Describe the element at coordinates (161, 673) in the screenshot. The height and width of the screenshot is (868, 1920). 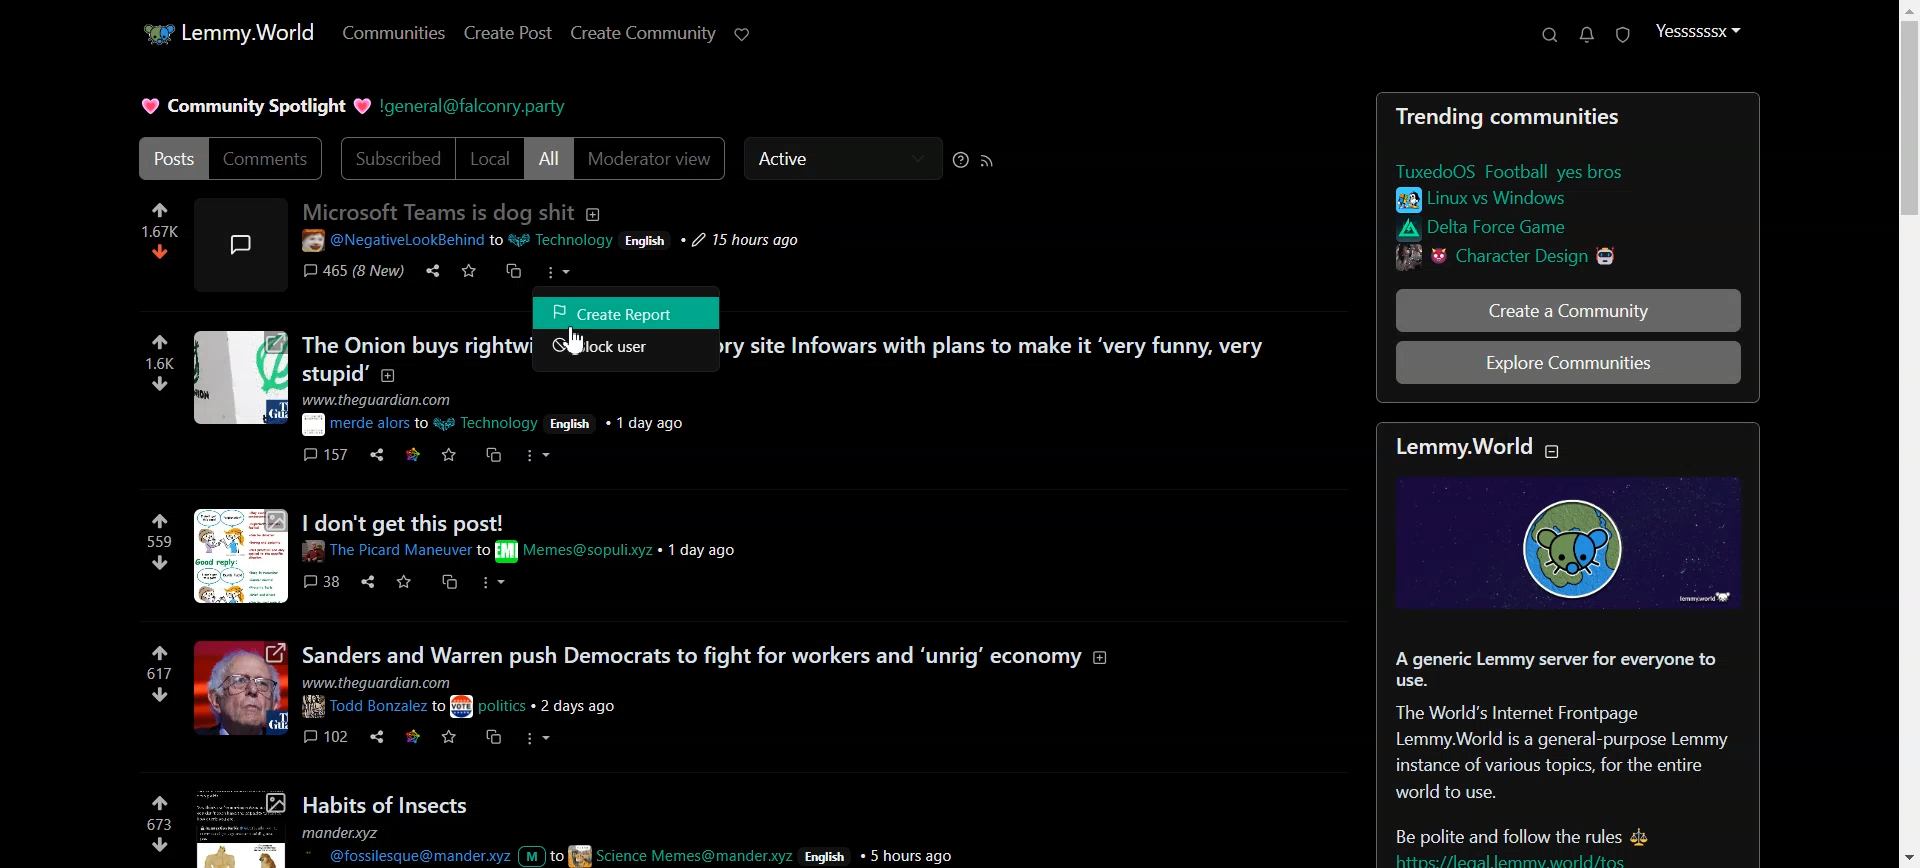
I see `numbers` at that location.